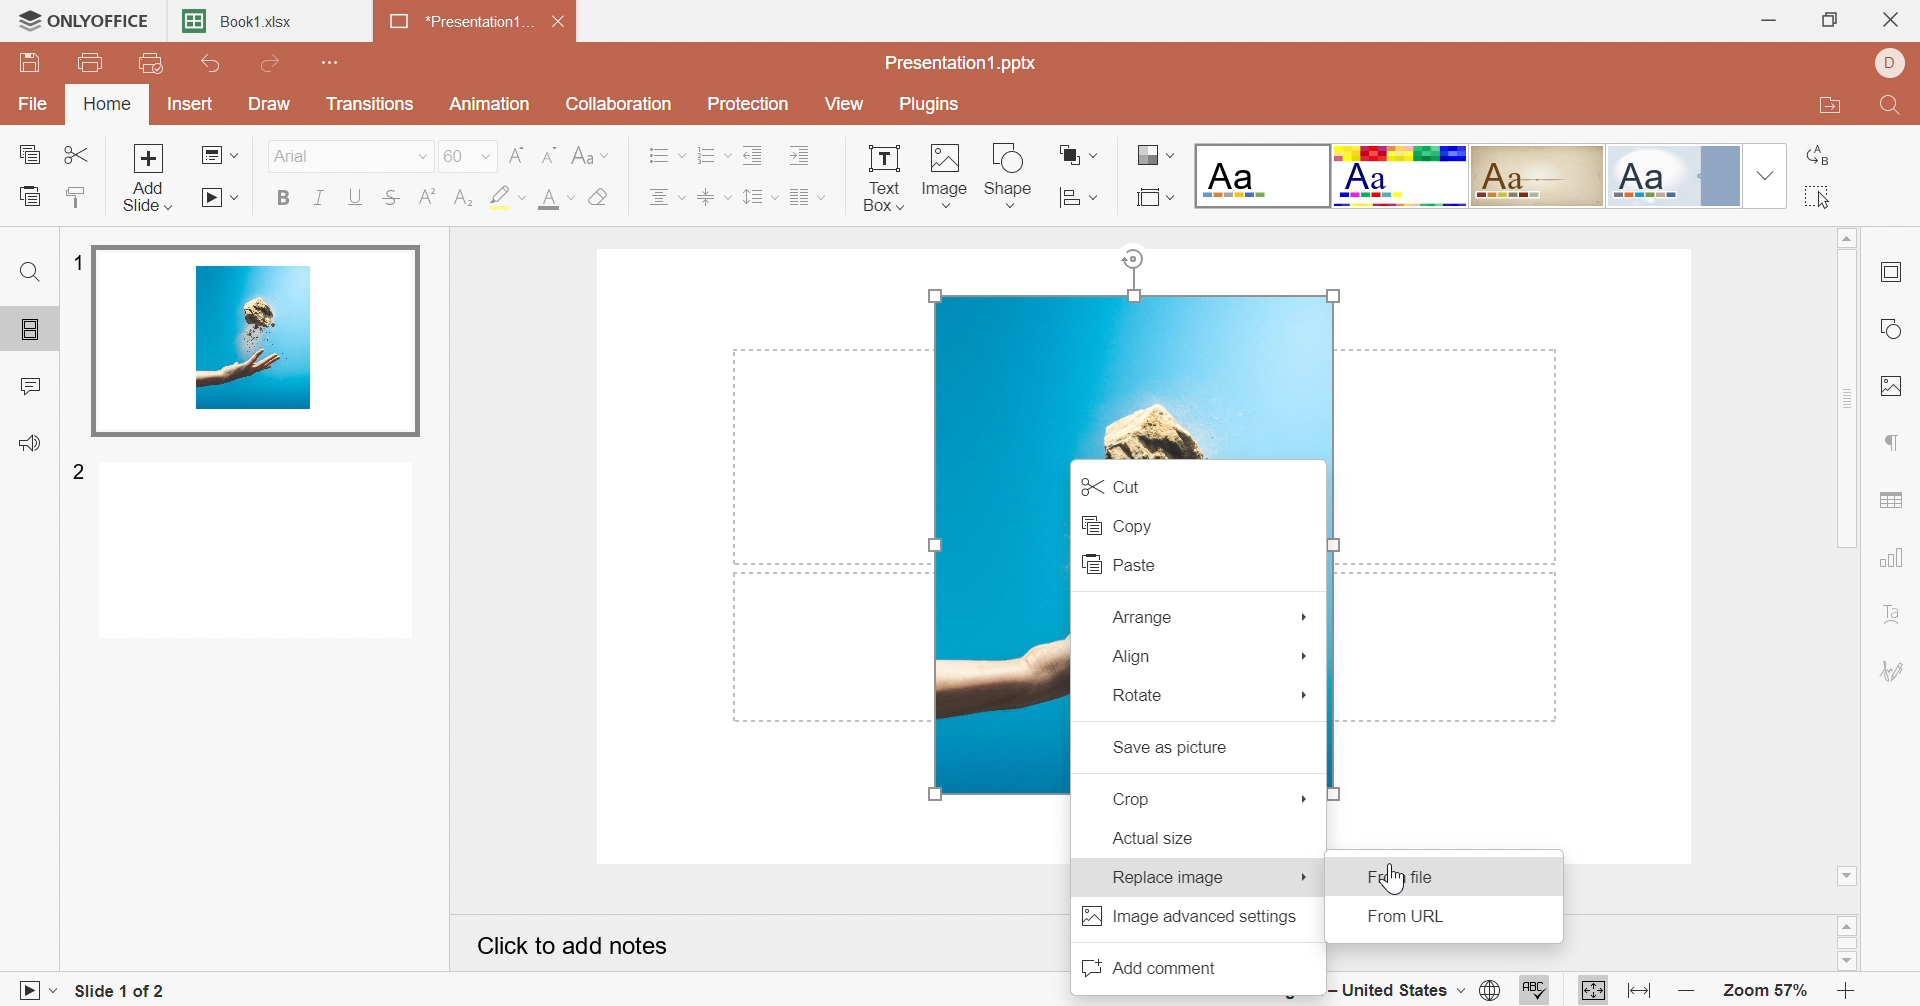 This screenshot has width=1920, height=1006. What do you see at coordinates (1895, 18) in the screenshot?
I see `Close` at bounding box center [1895, 18].